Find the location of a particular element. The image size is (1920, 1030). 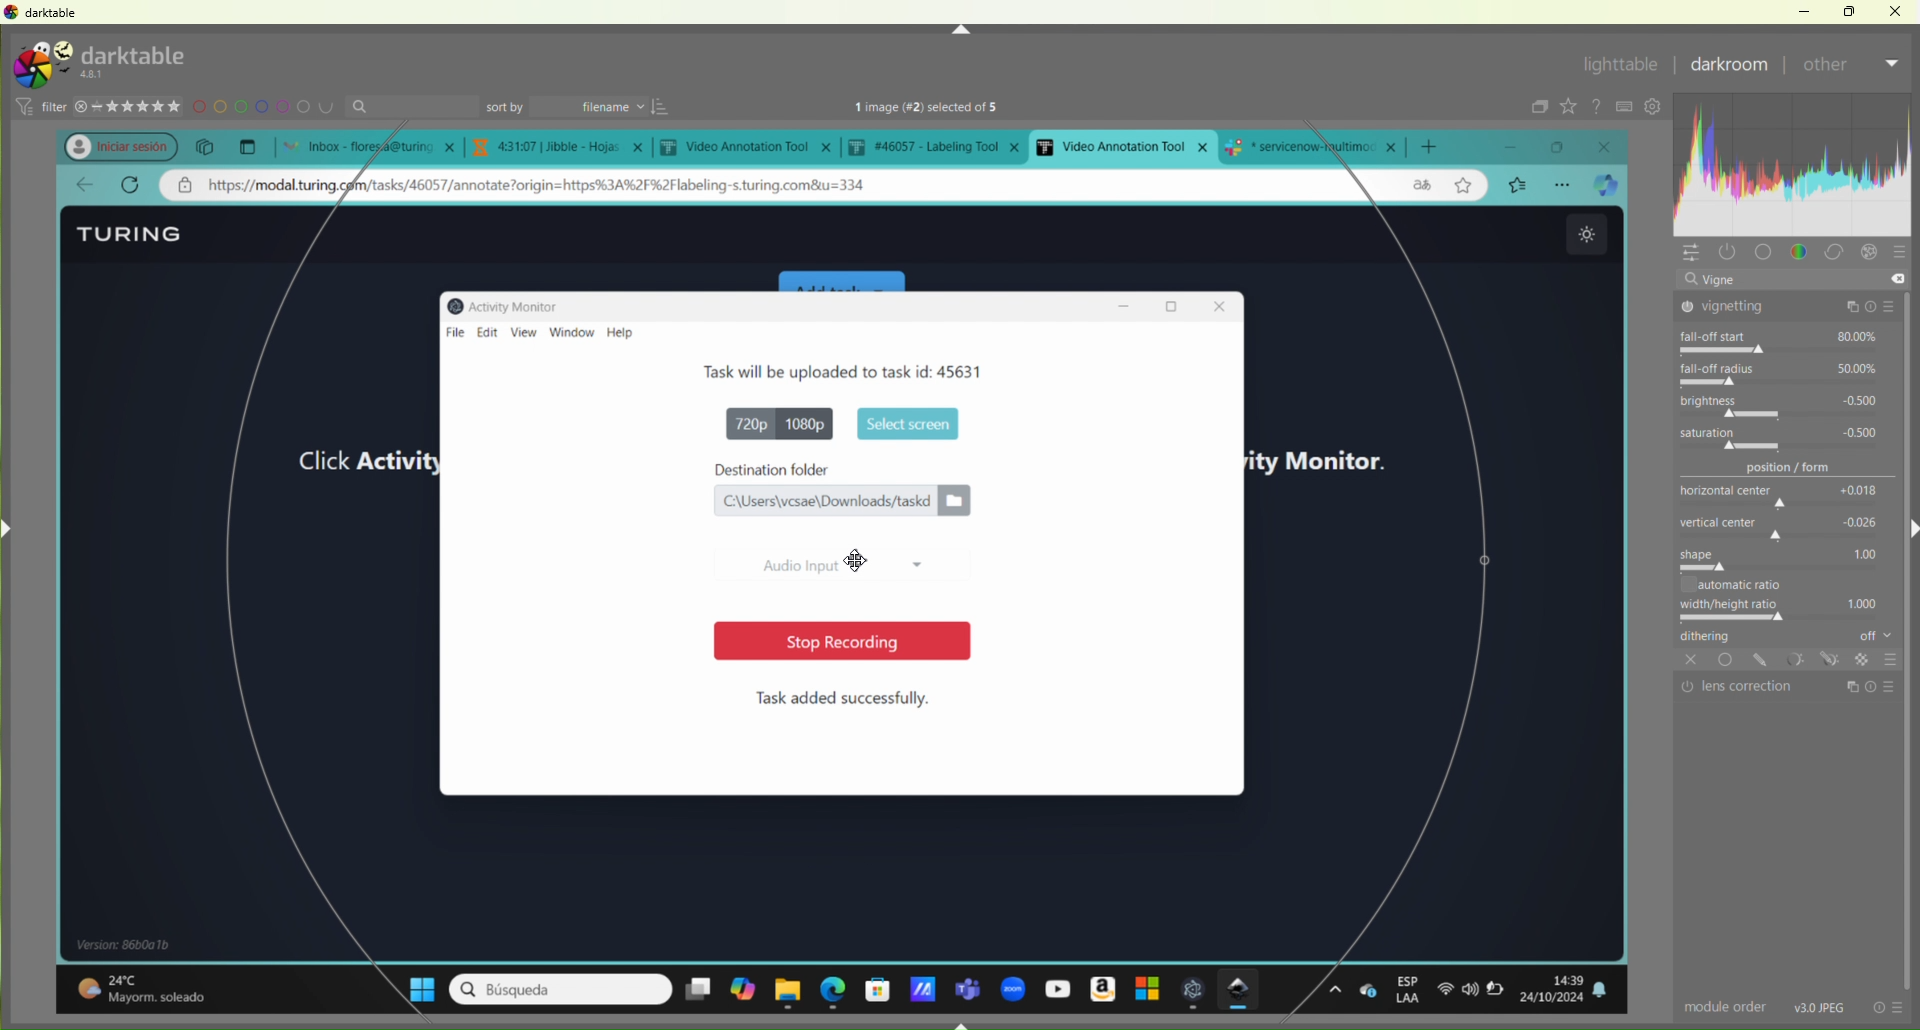

wifi is located at coordinates (1442, 994).